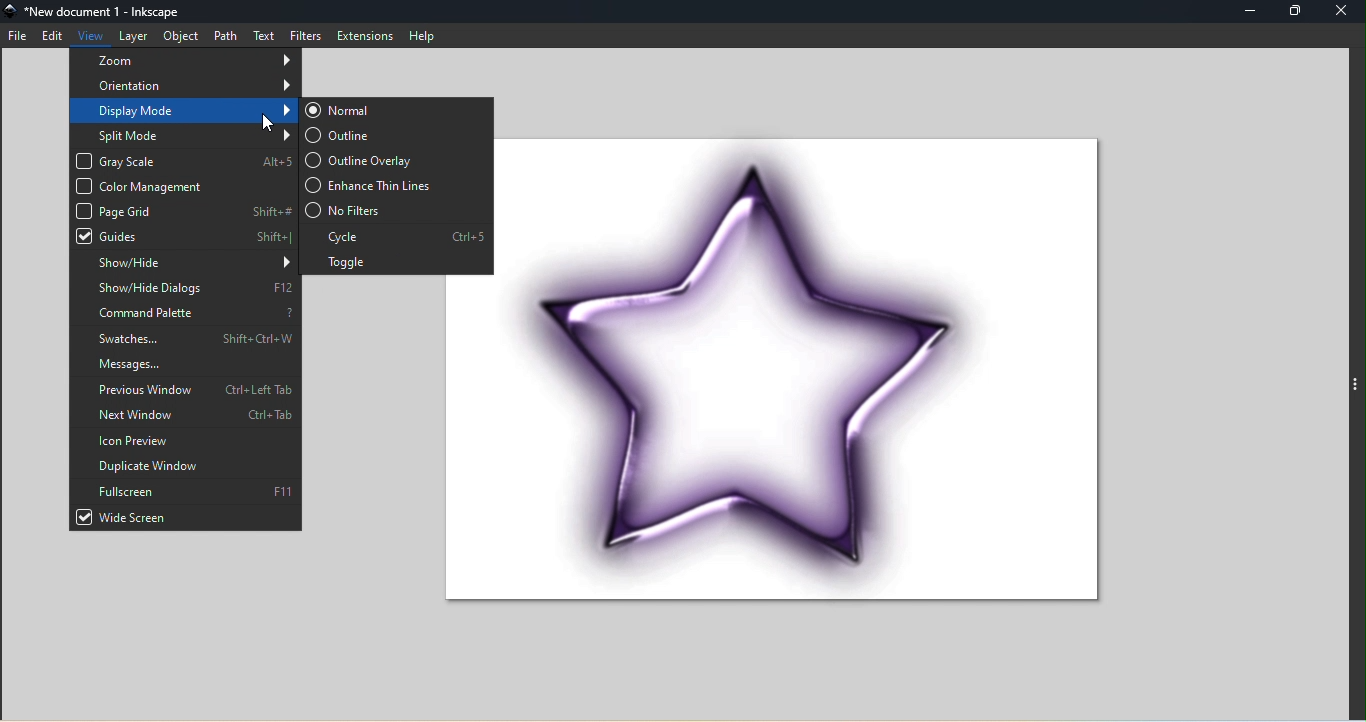 The height and width of the screenshot is (722, 1366). What do you see at coordinates (397, 262) in the screenshot?
I see `Toggle` at bounding box center [397, 262].